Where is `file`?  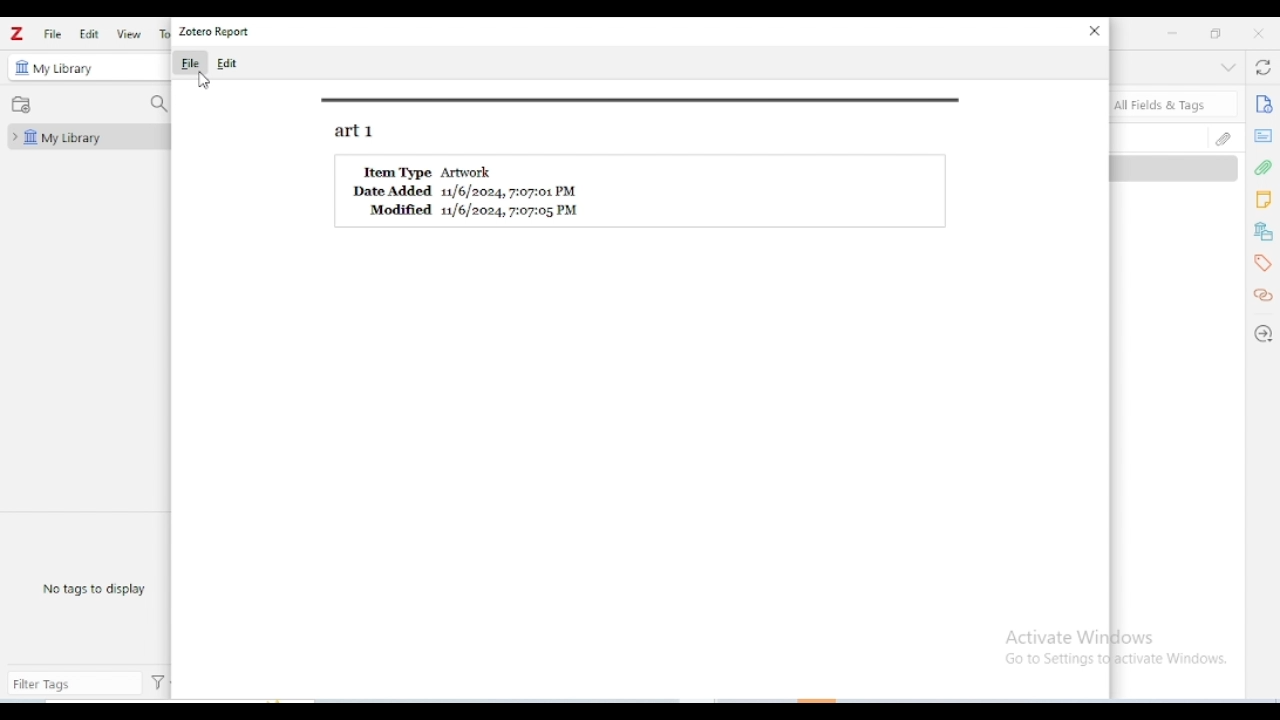 file is located at coordinates (190, 62).